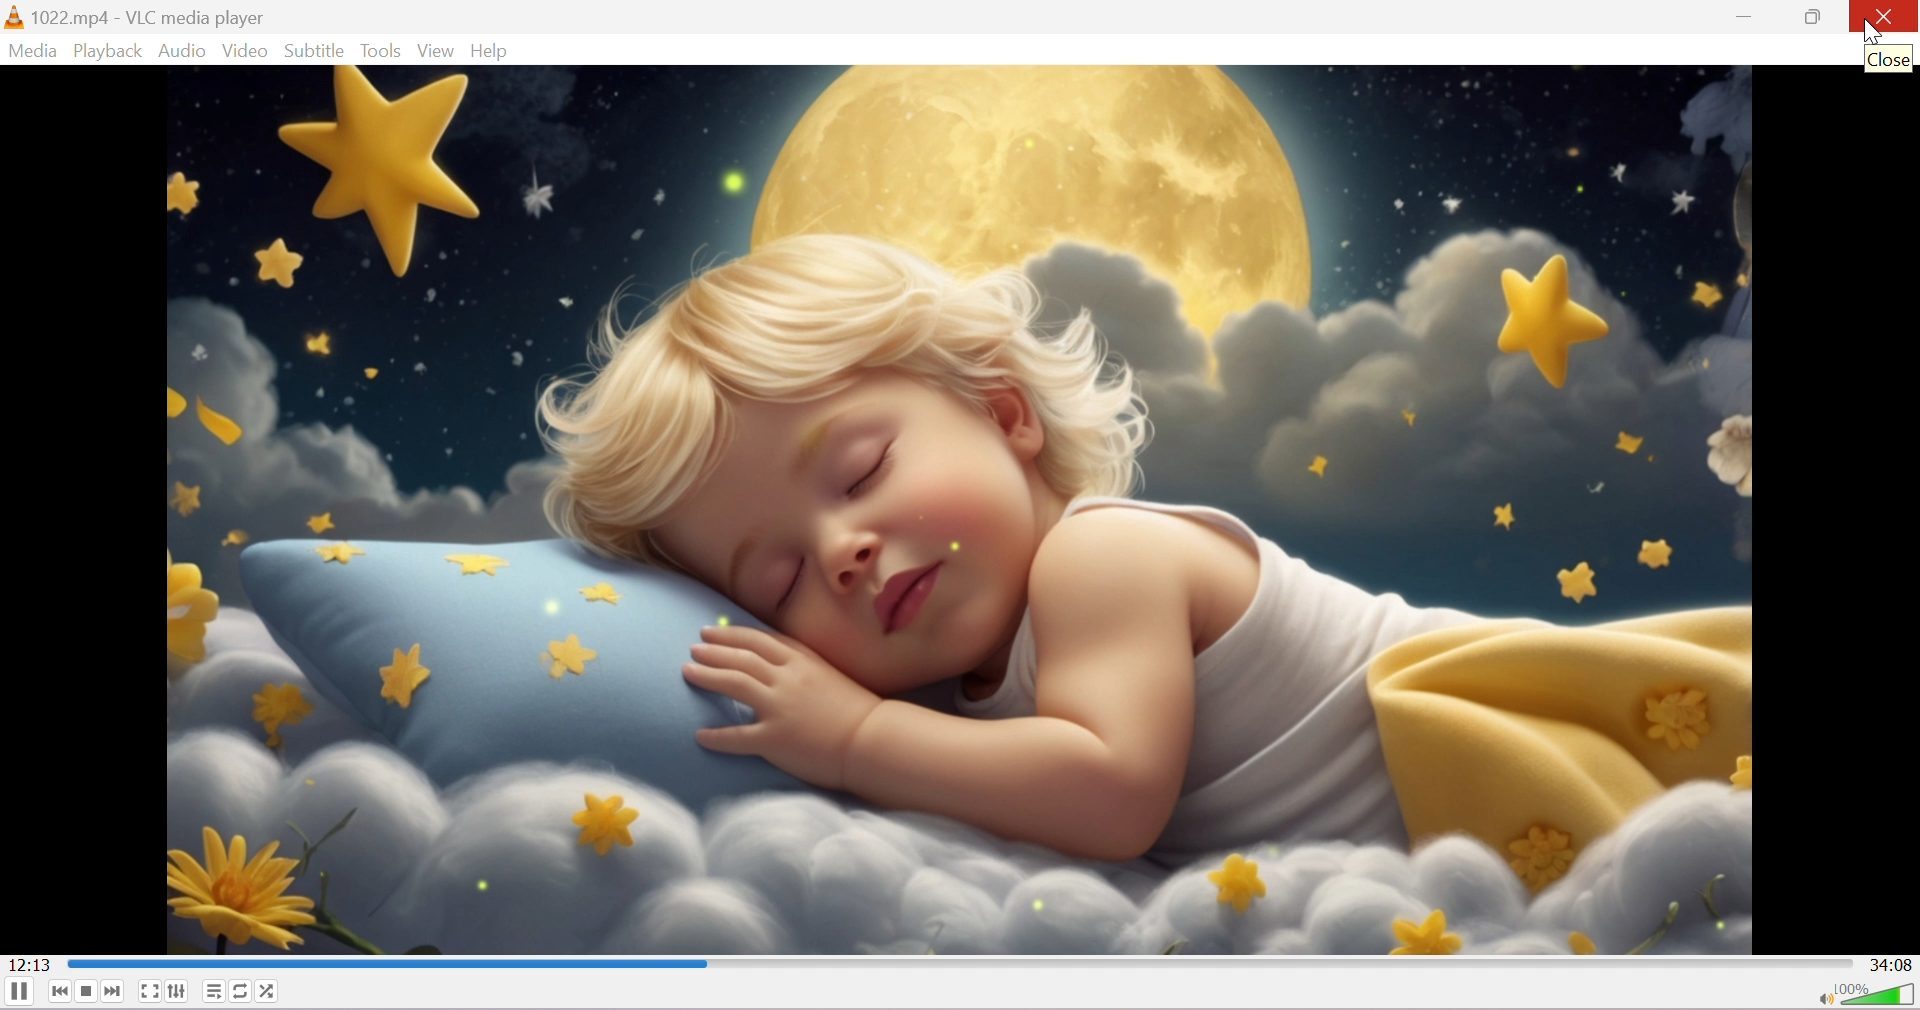 The image size is (1920, 1010). I want to click on Stop playback, so click(83, 993).